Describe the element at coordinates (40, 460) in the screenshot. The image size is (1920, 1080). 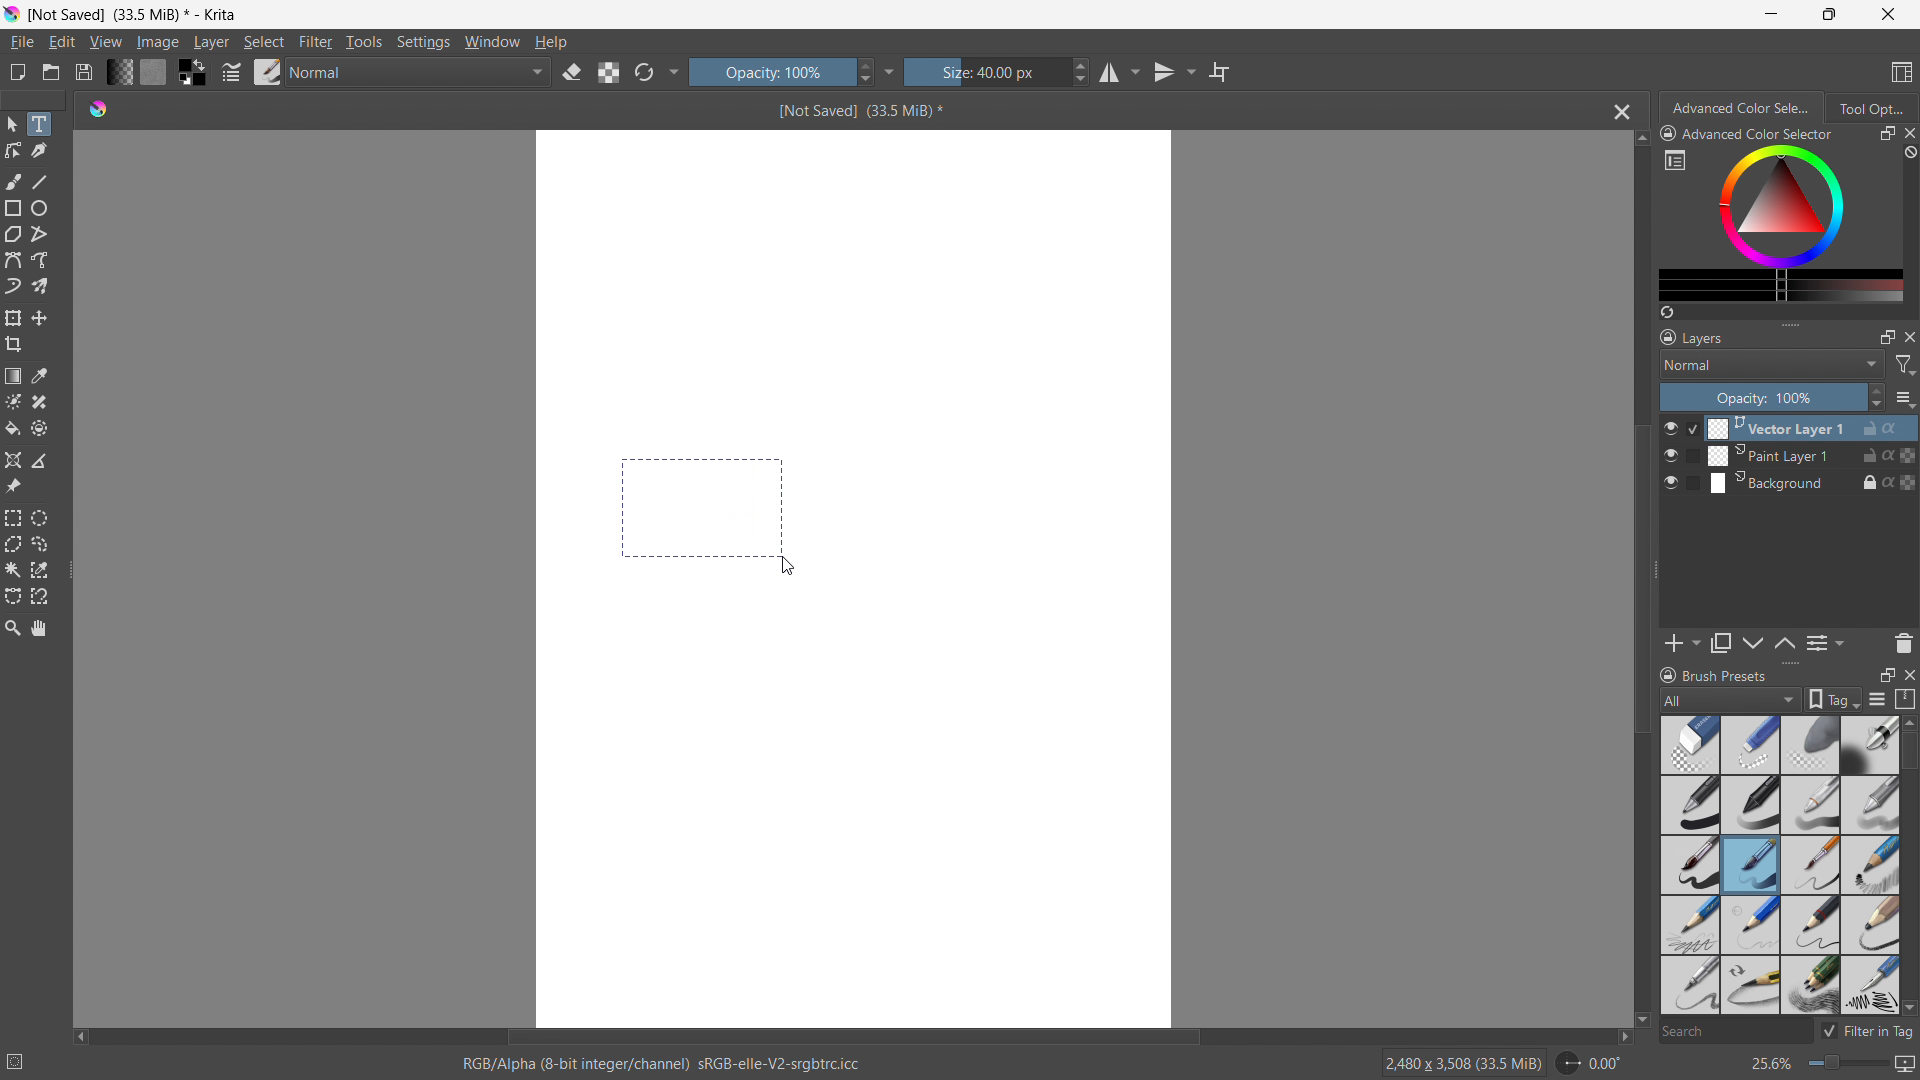
I see `measure the distance between two points` at that location.